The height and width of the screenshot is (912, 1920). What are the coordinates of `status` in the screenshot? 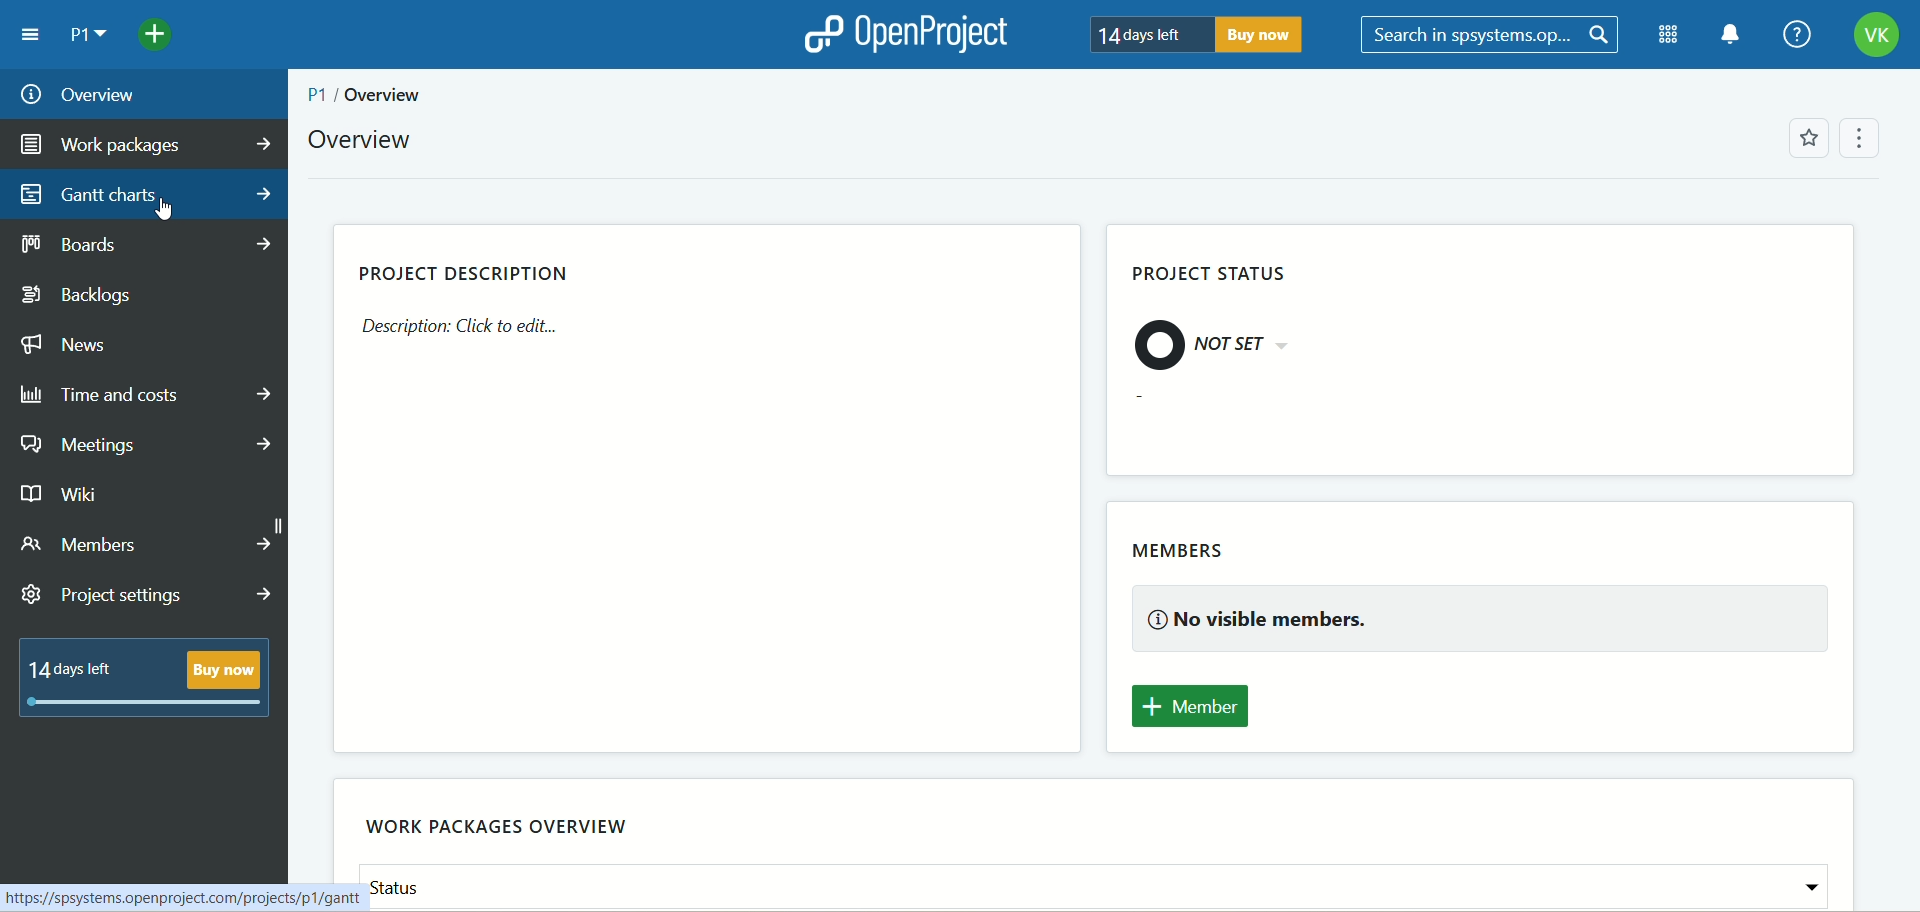 It's located at (1096, 886).